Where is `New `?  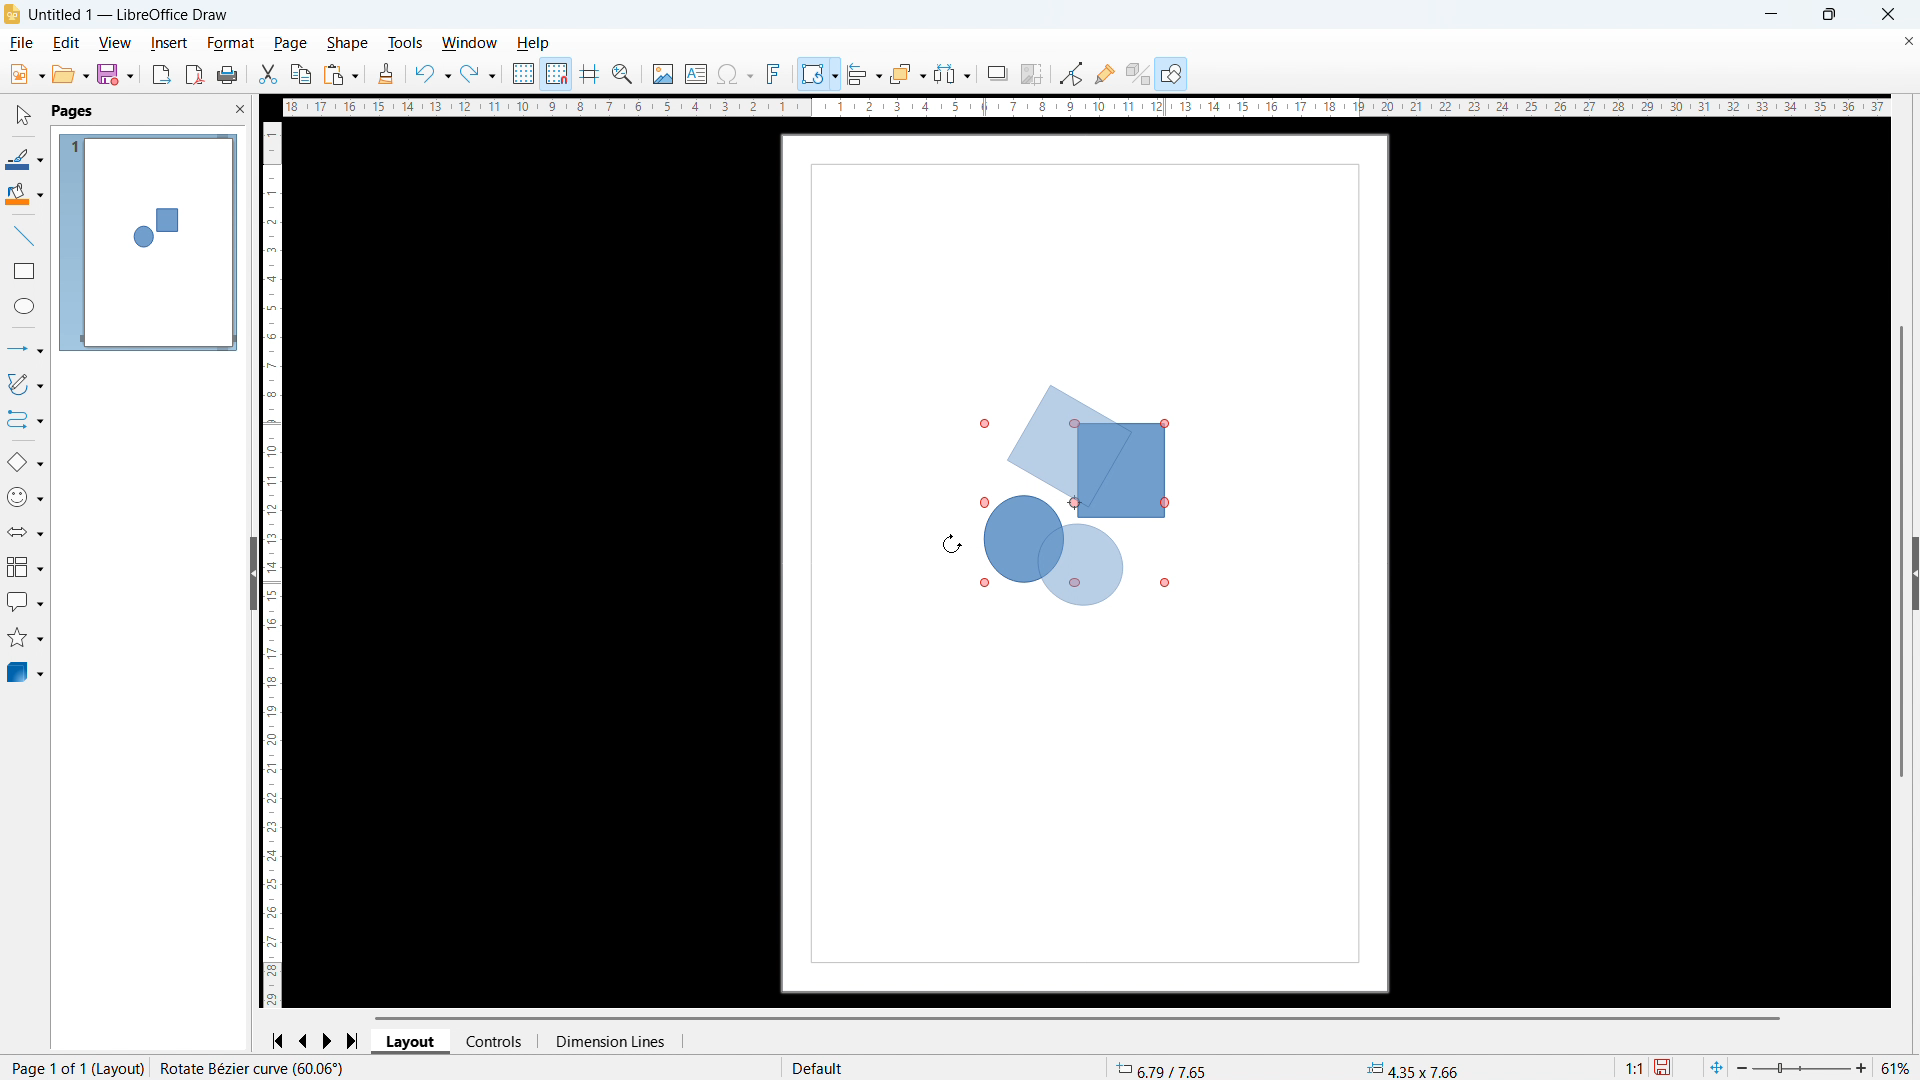
New  is located at coordinates (26, 75).